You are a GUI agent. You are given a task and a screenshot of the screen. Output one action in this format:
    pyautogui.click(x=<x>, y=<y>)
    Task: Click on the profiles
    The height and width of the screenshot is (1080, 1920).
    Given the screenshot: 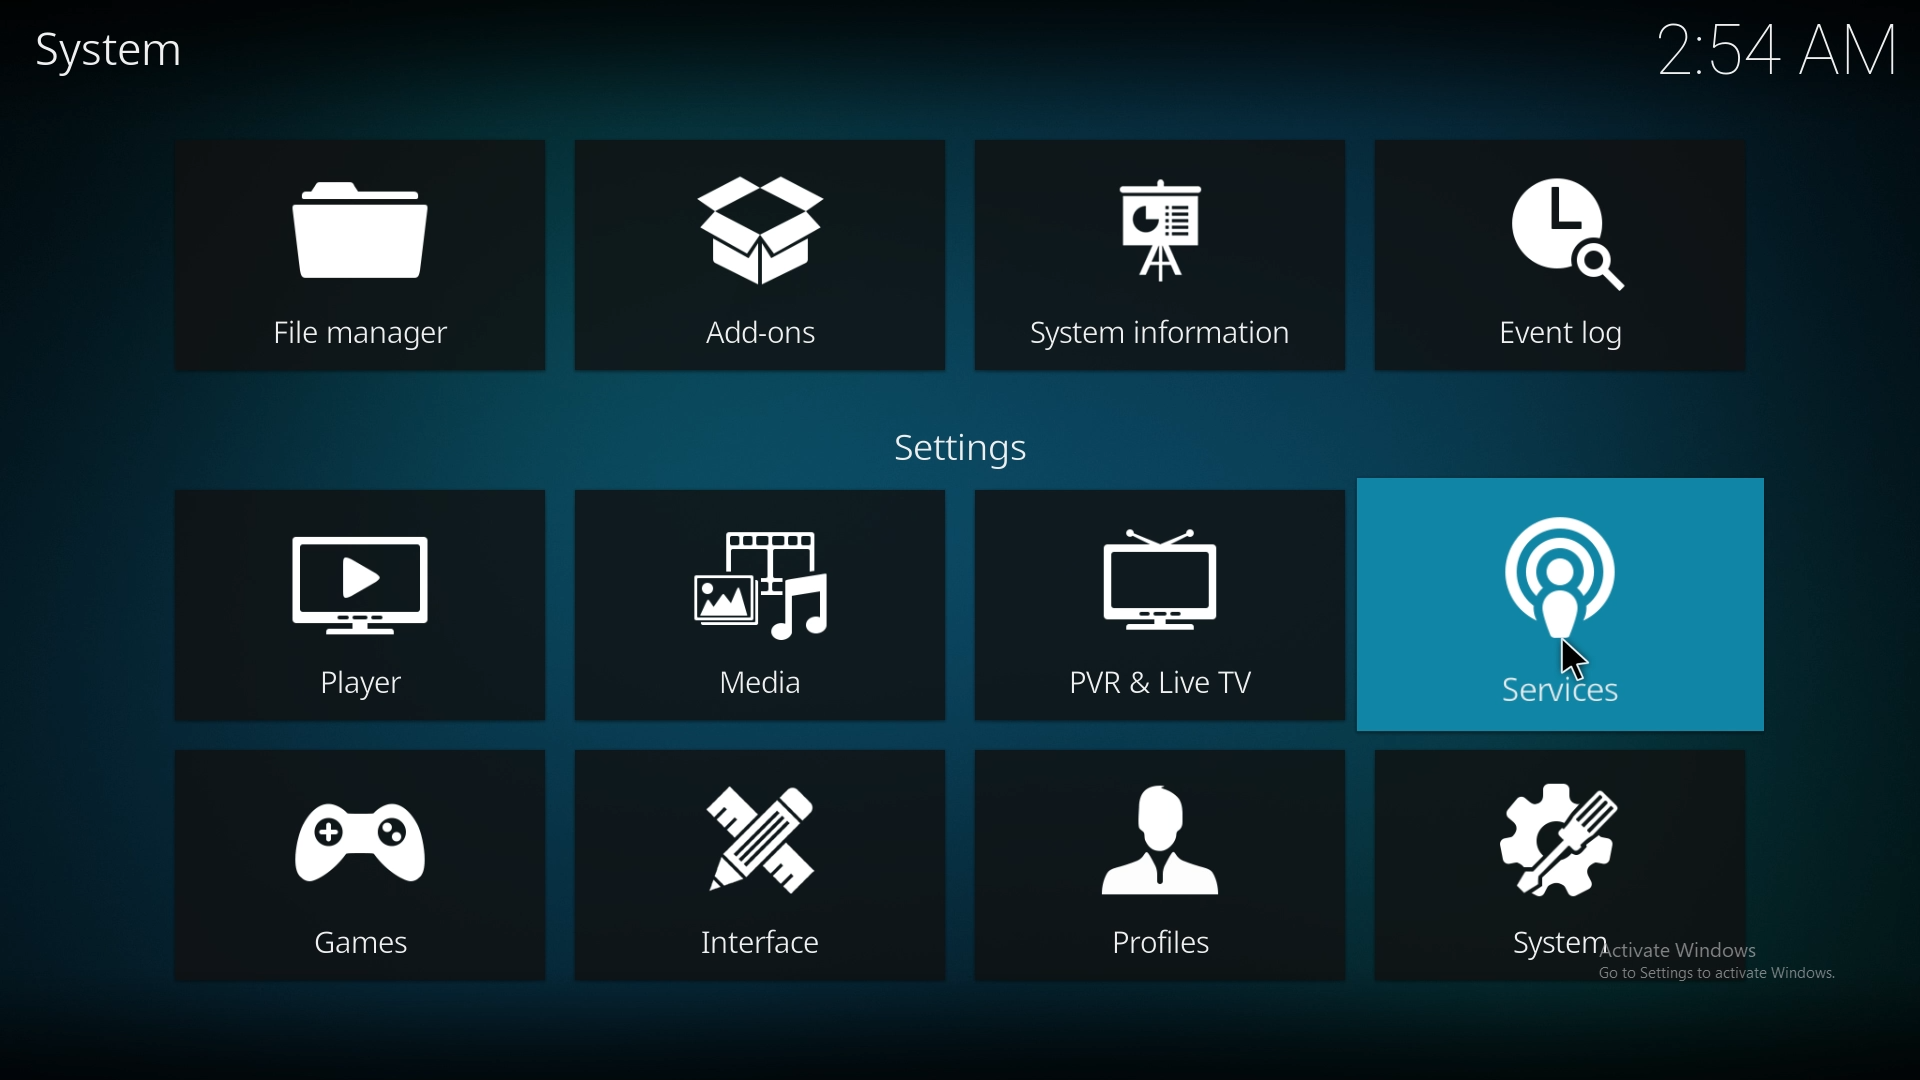 What is the action you would take?
    pyautogui.click(x=1166, y=866)
    